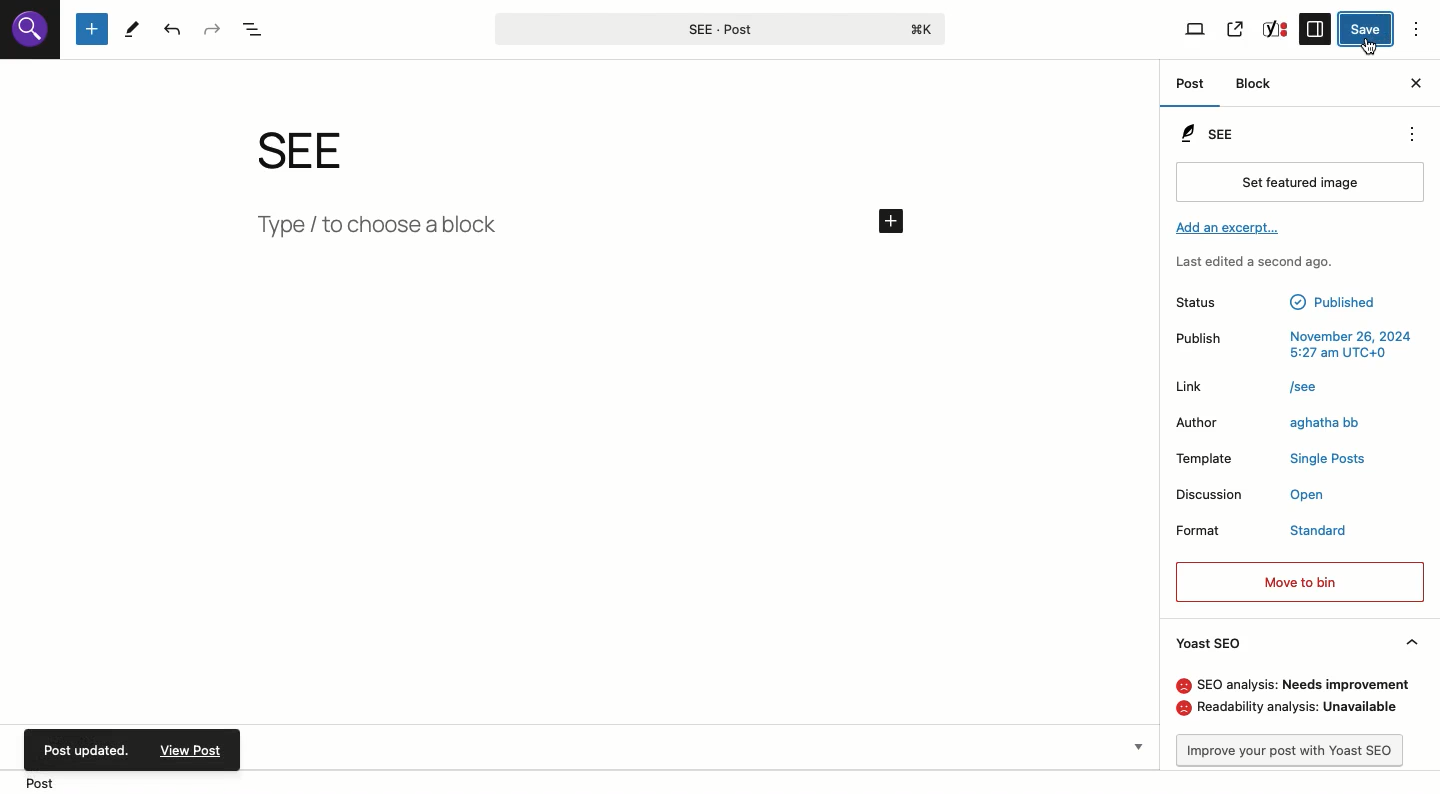  What do you see at coordinates (1213, 132) in the screenshot?
I see `SEE` at bounding box center [1213, 132].